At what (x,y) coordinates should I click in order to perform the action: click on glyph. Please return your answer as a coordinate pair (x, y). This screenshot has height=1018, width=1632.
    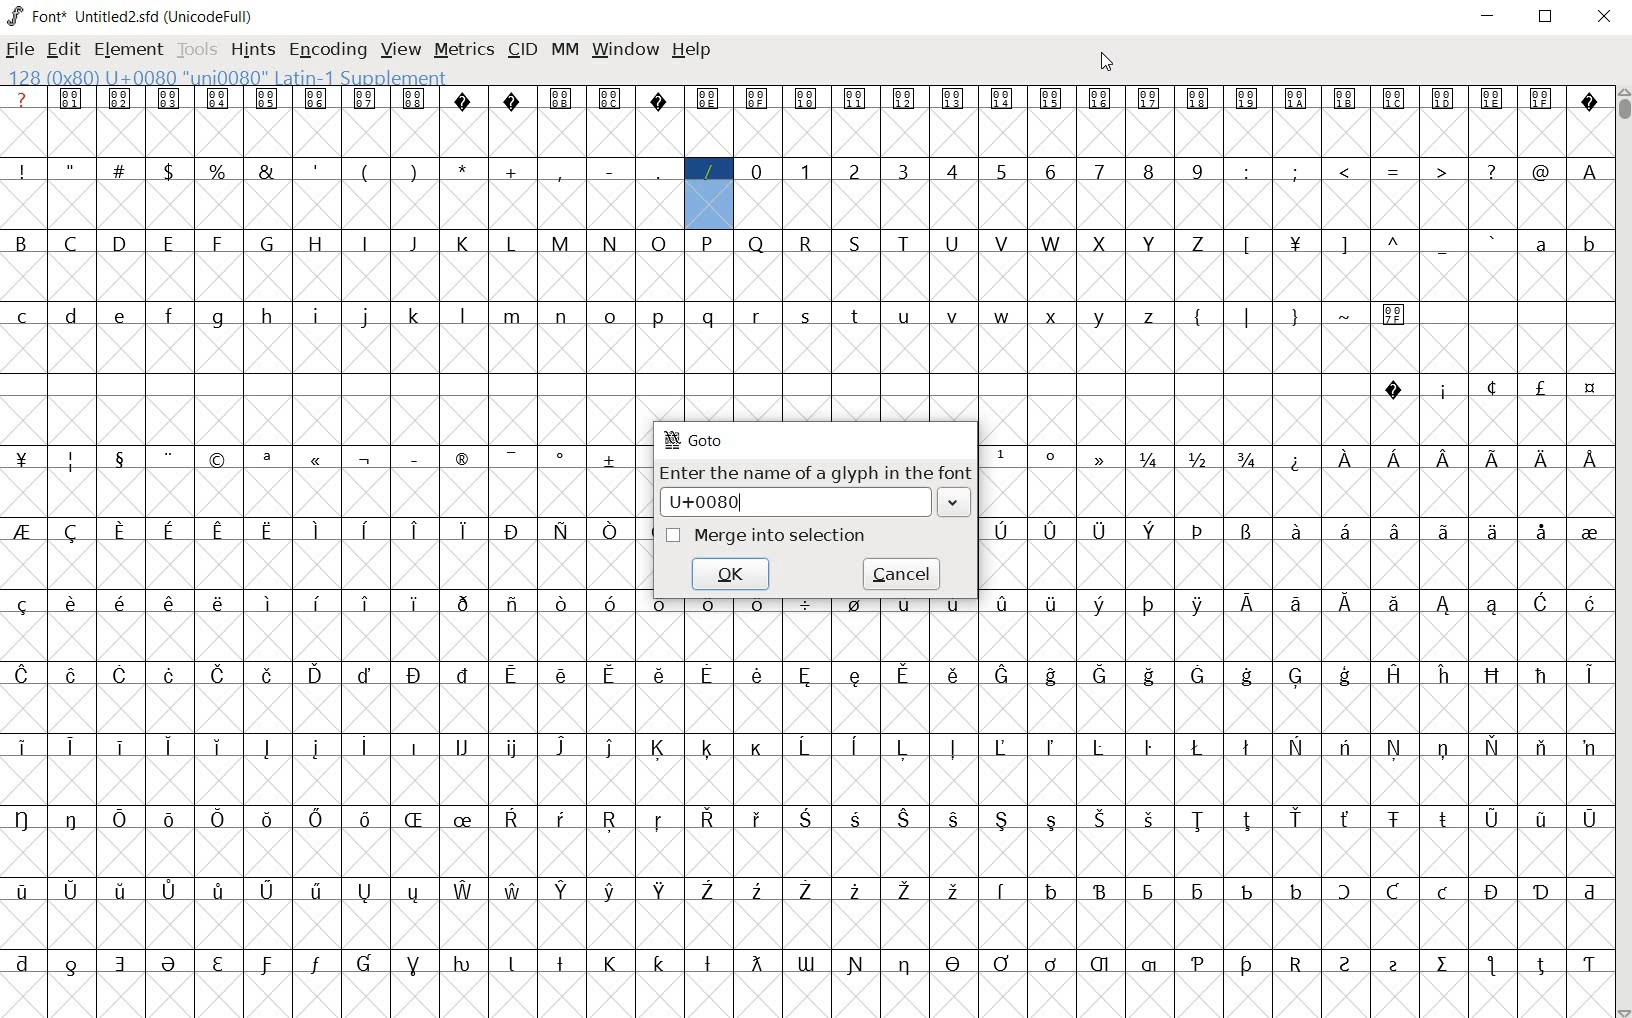
    Looking at the image, I should click on (1394, 458).